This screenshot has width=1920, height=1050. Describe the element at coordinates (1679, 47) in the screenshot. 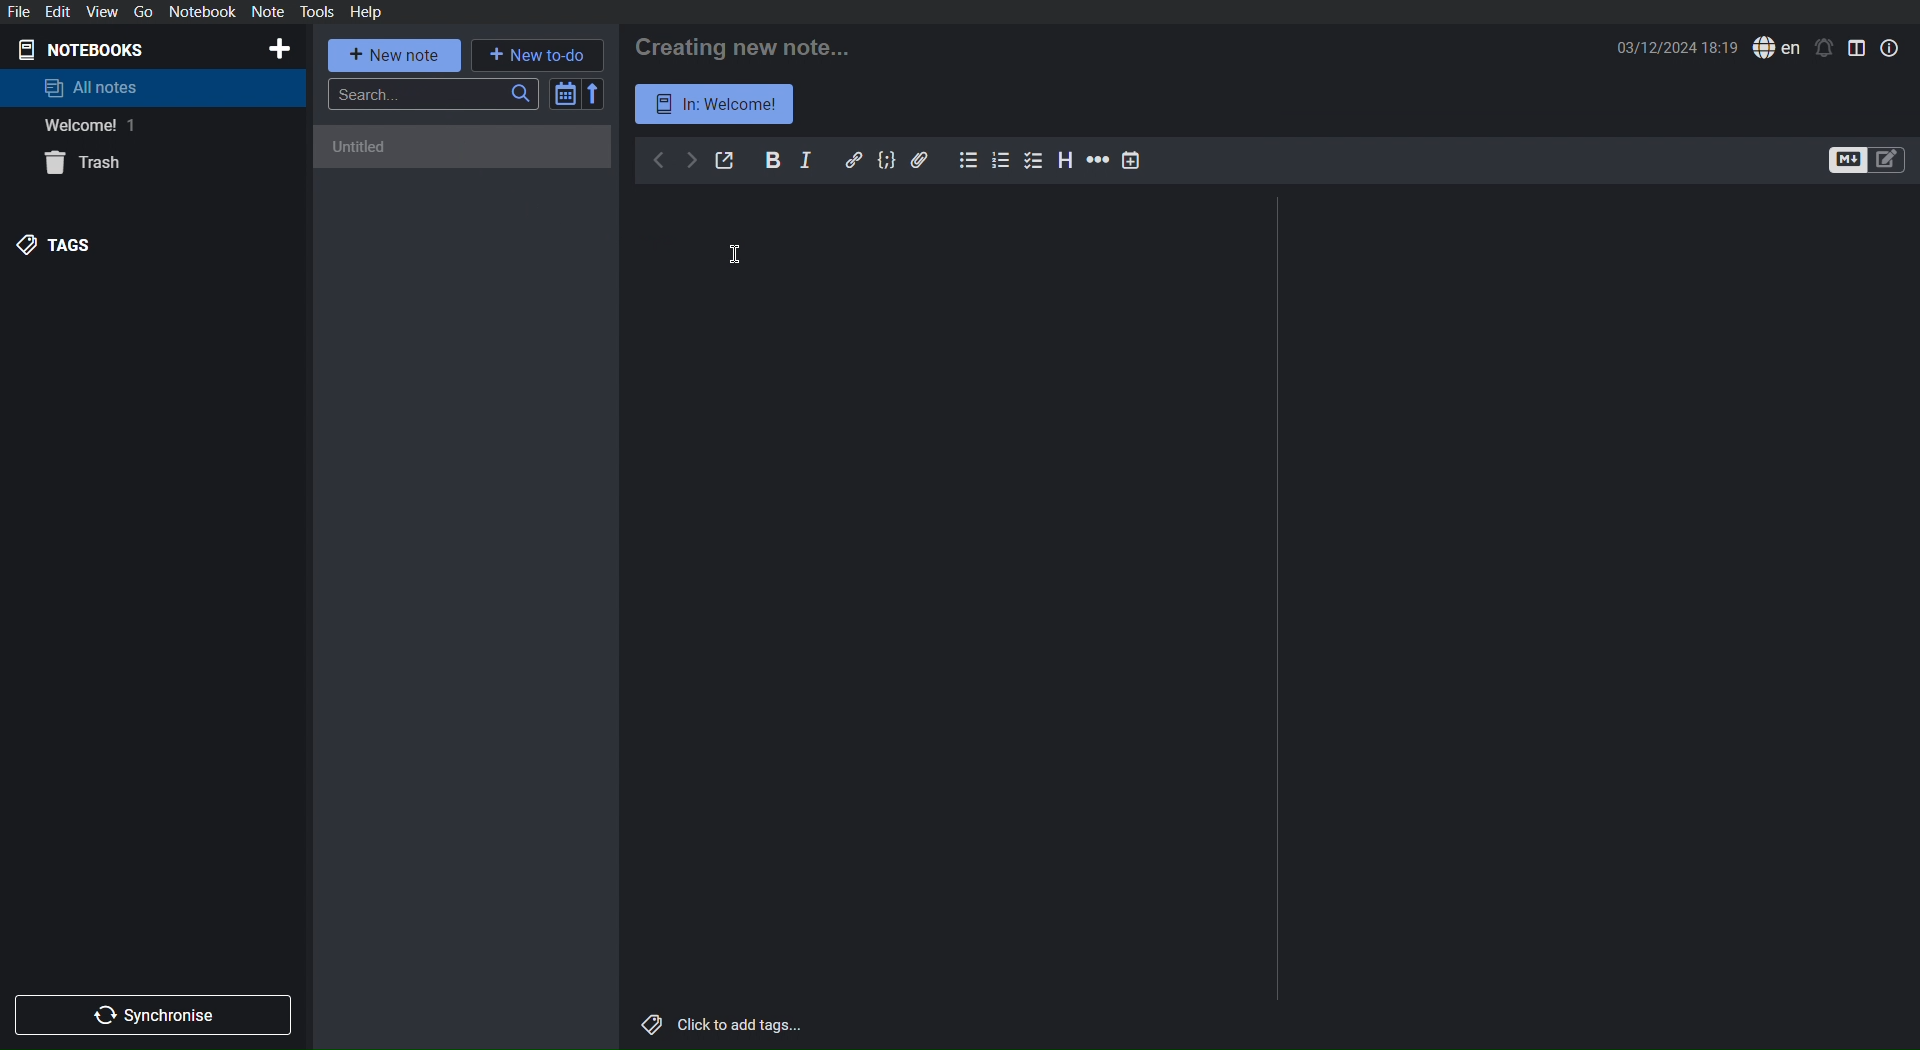

I see `Date and Time` at that location.